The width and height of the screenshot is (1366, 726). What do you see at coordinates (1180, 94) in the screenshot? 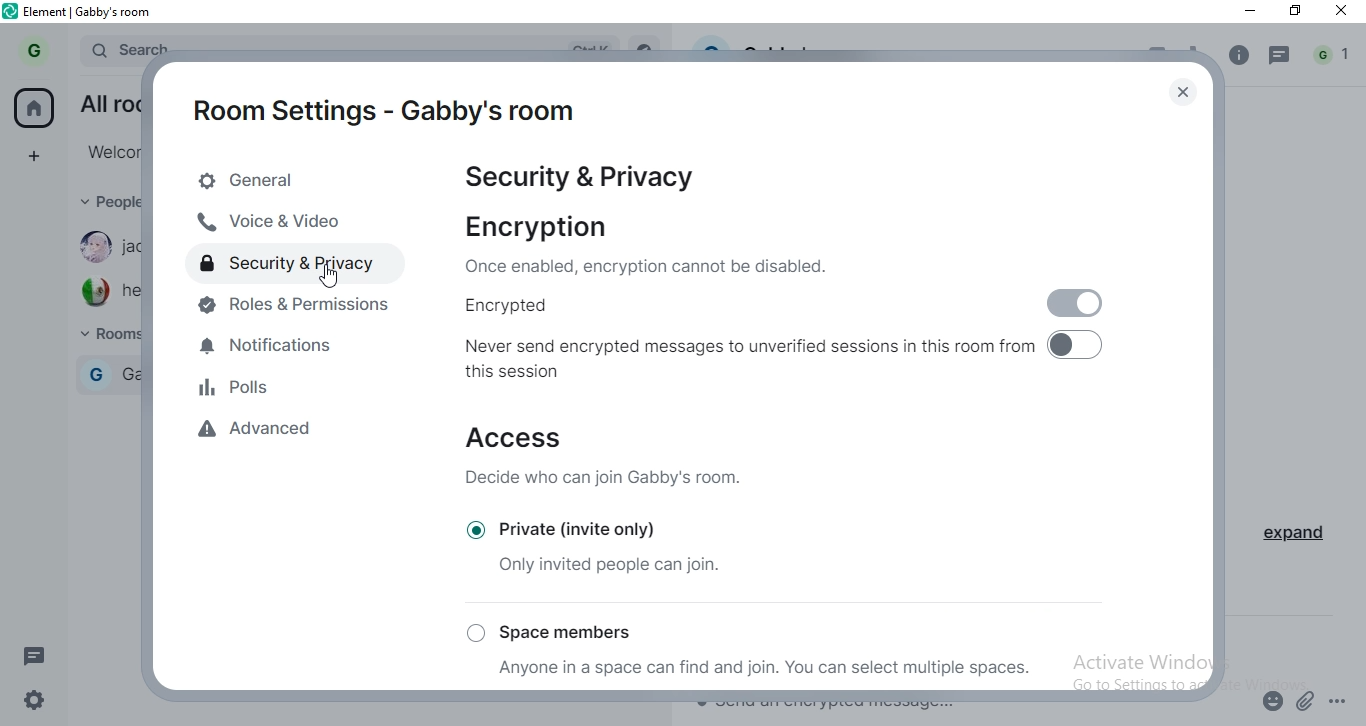
I see `close` at bounding box center [1180, 94].